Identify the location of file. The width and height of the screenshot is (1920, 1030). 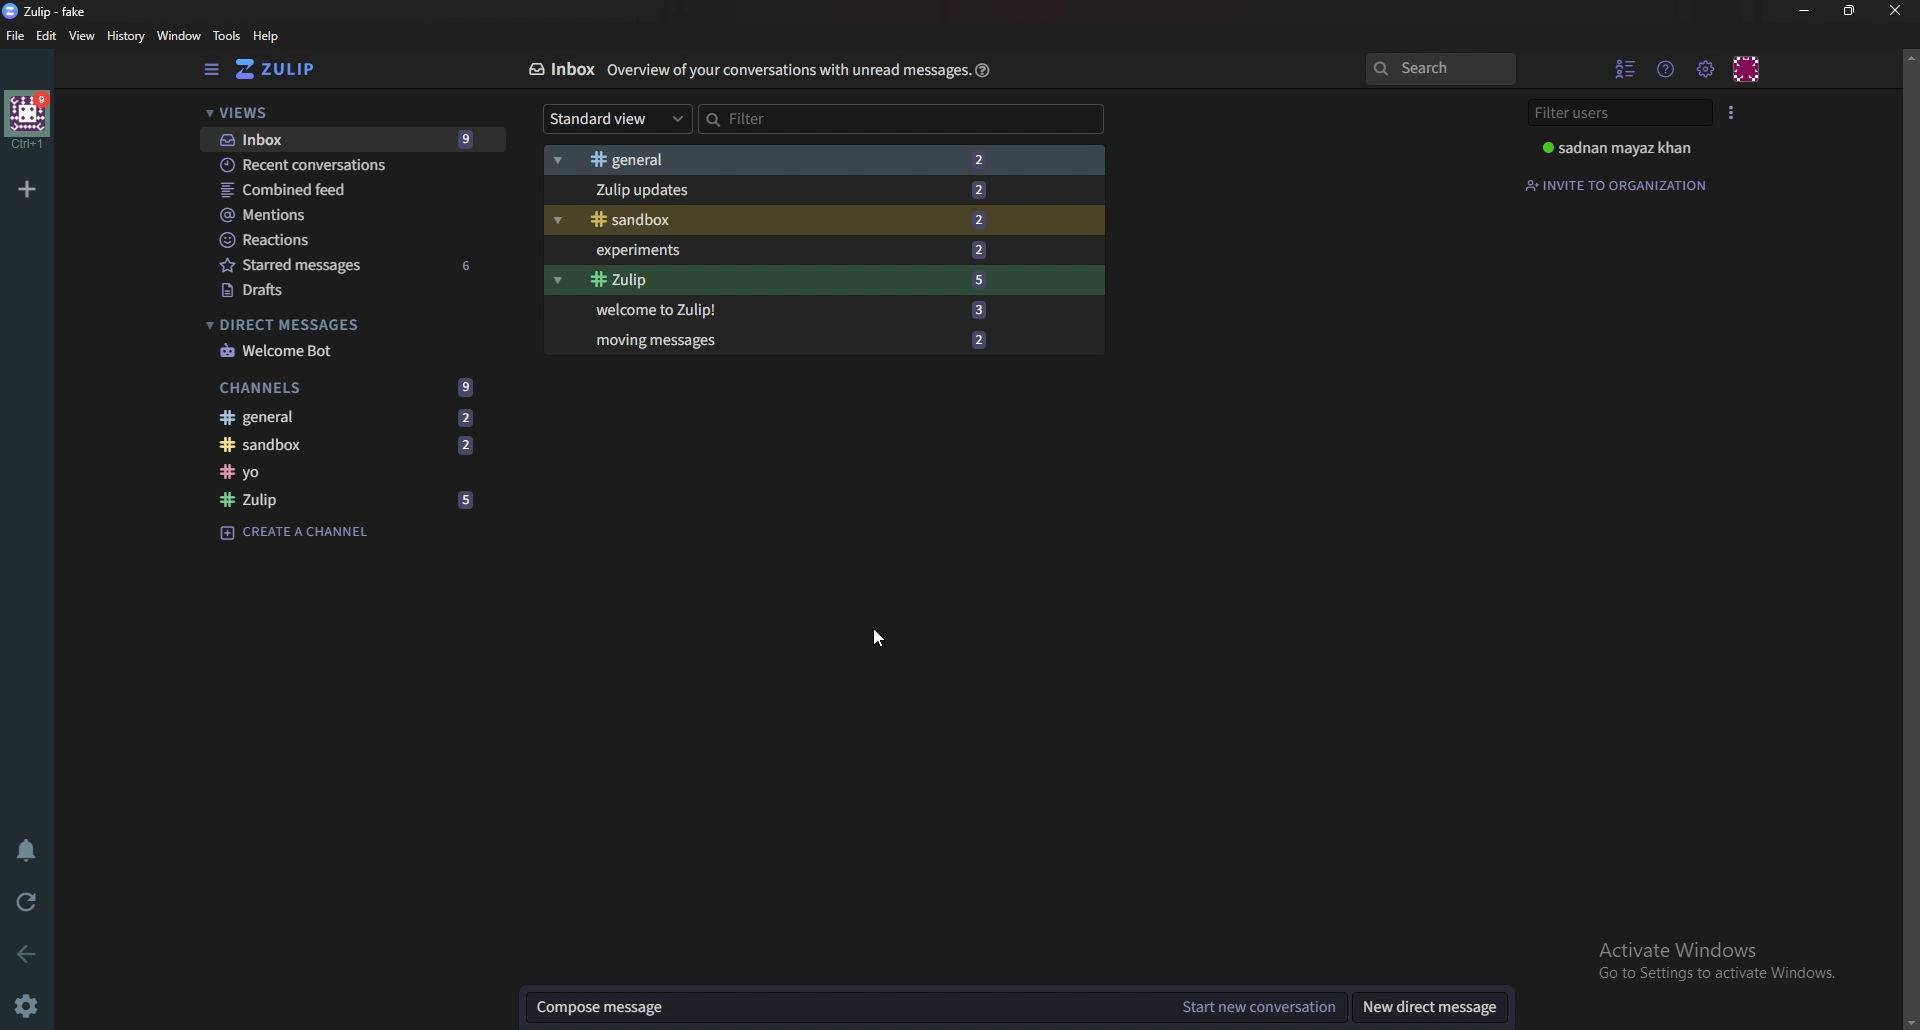
(15, 36).